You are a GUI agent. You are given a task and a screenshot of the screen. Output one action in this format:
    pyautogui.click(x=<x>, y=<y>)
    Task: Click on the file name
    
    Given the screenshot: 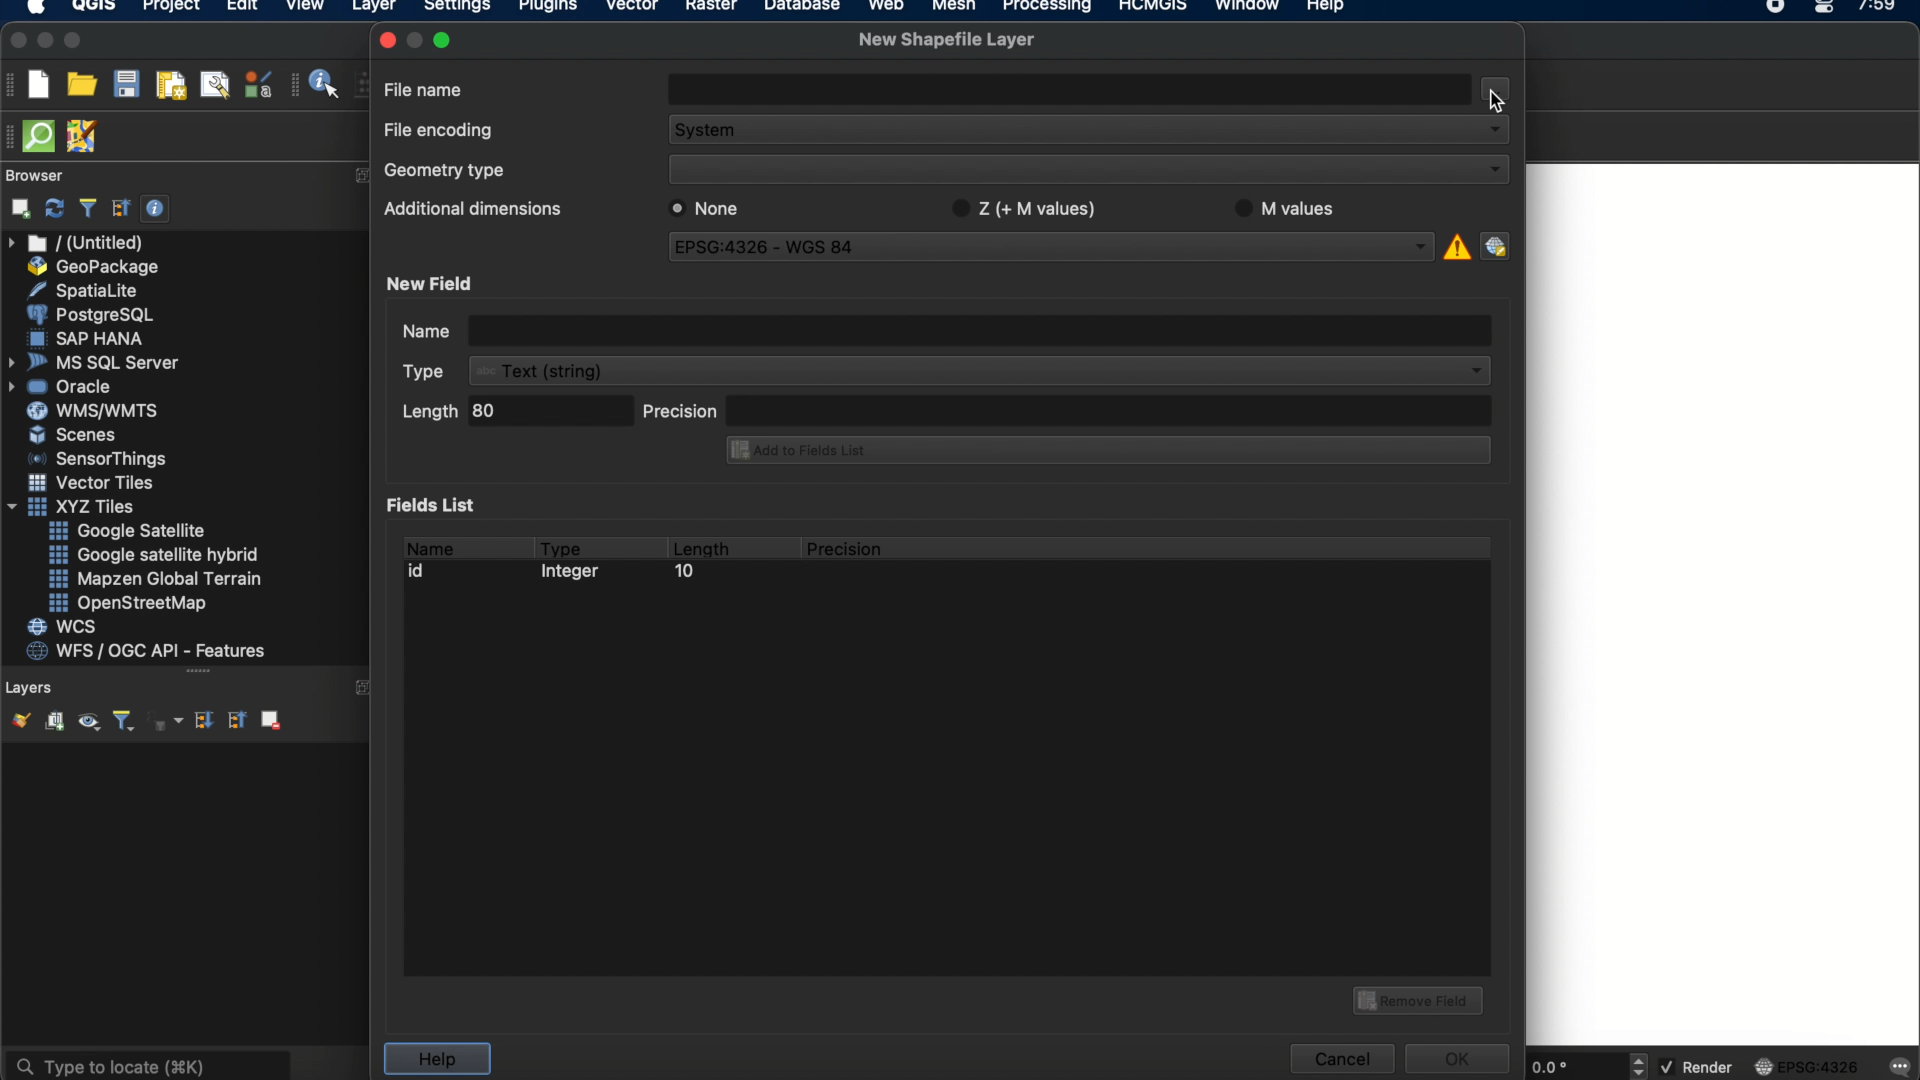 What is the action you would take?
    pyautogui.click(x=425, y=88)
    